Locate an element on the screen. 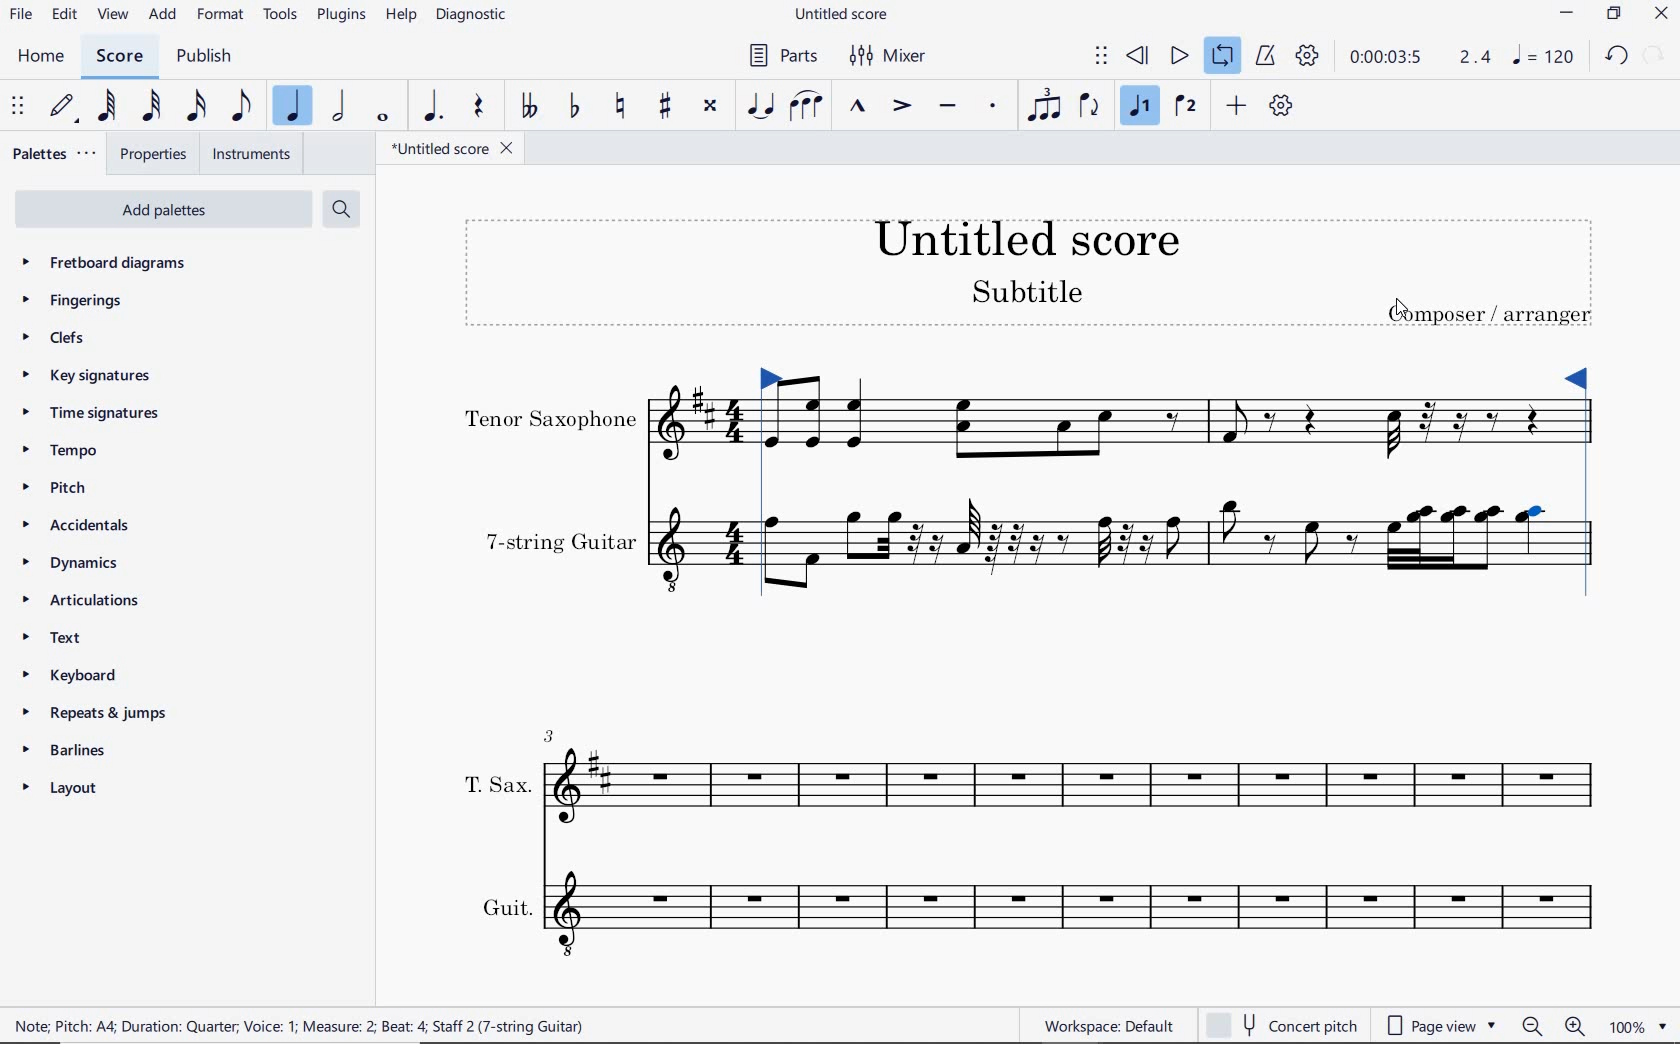 The image size is (1680, 1044). 32ND NOTE is located at coordinates (150, 106).